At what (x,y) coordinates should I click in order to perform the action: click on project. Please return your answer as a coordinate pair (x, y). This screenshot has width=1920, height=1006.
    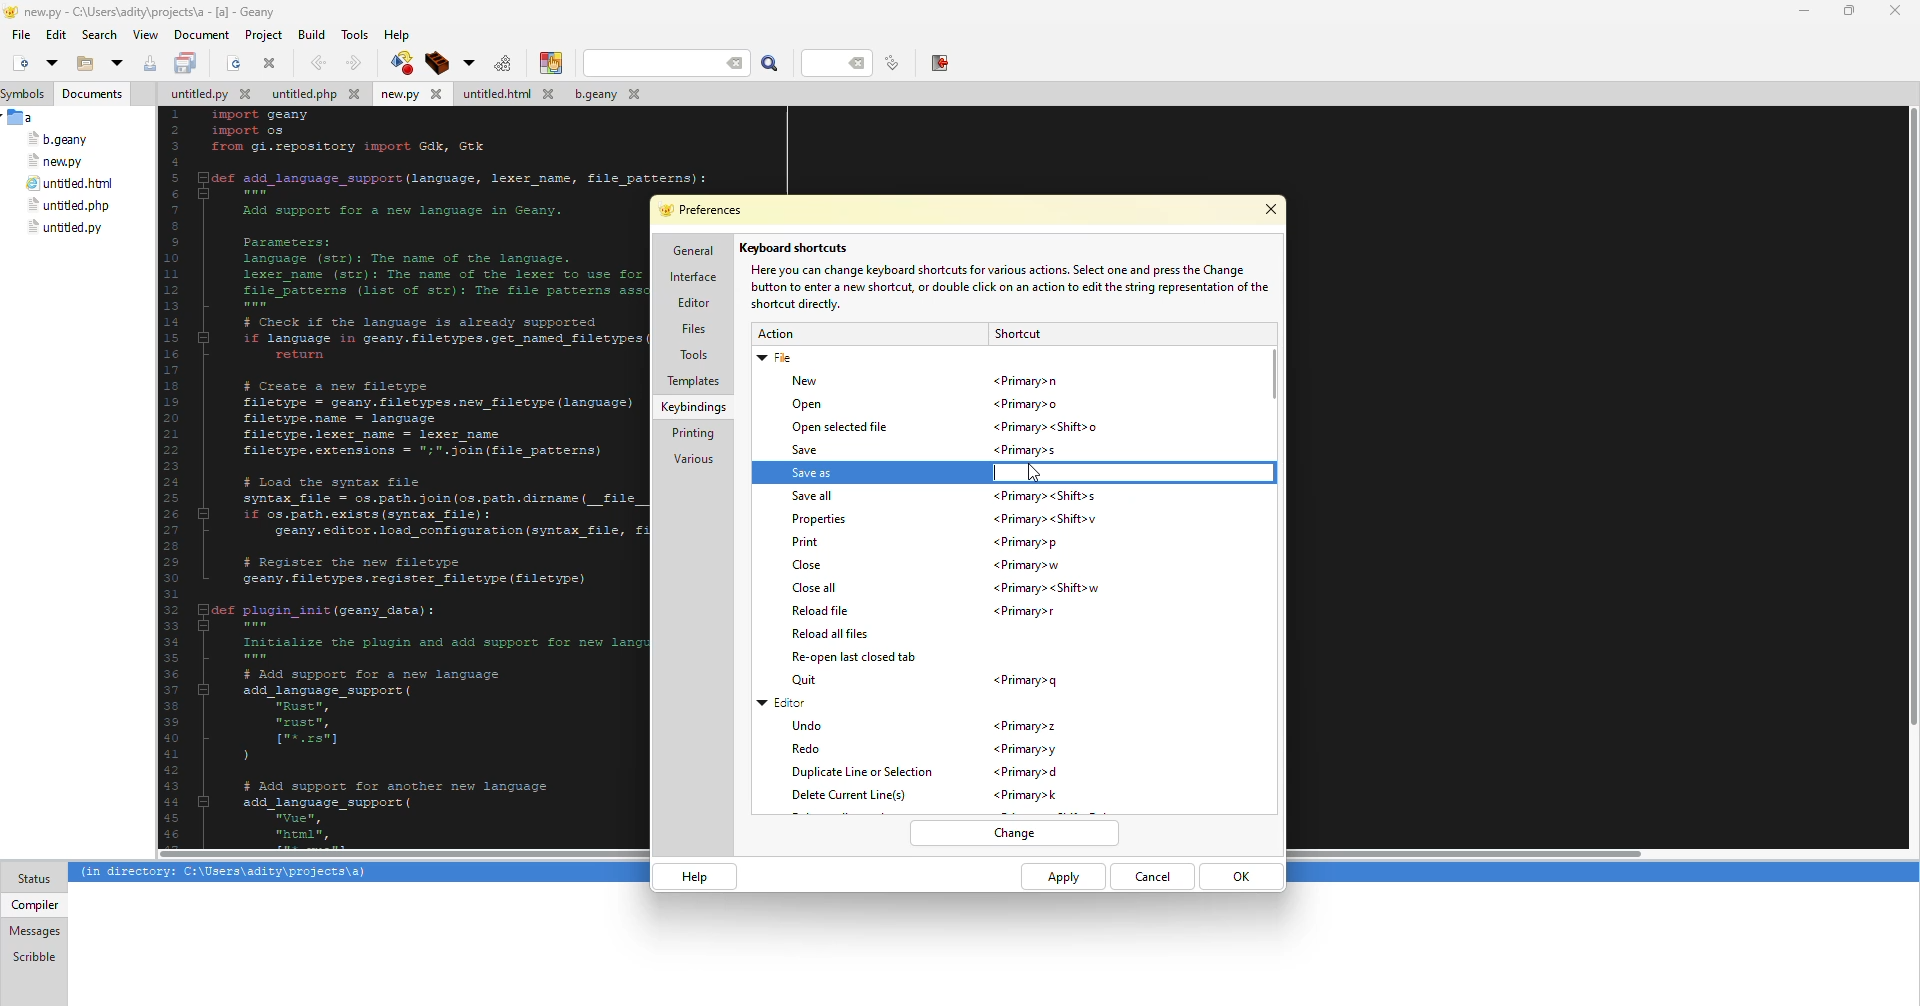
    Looking at the image, I should click on (263, 35).